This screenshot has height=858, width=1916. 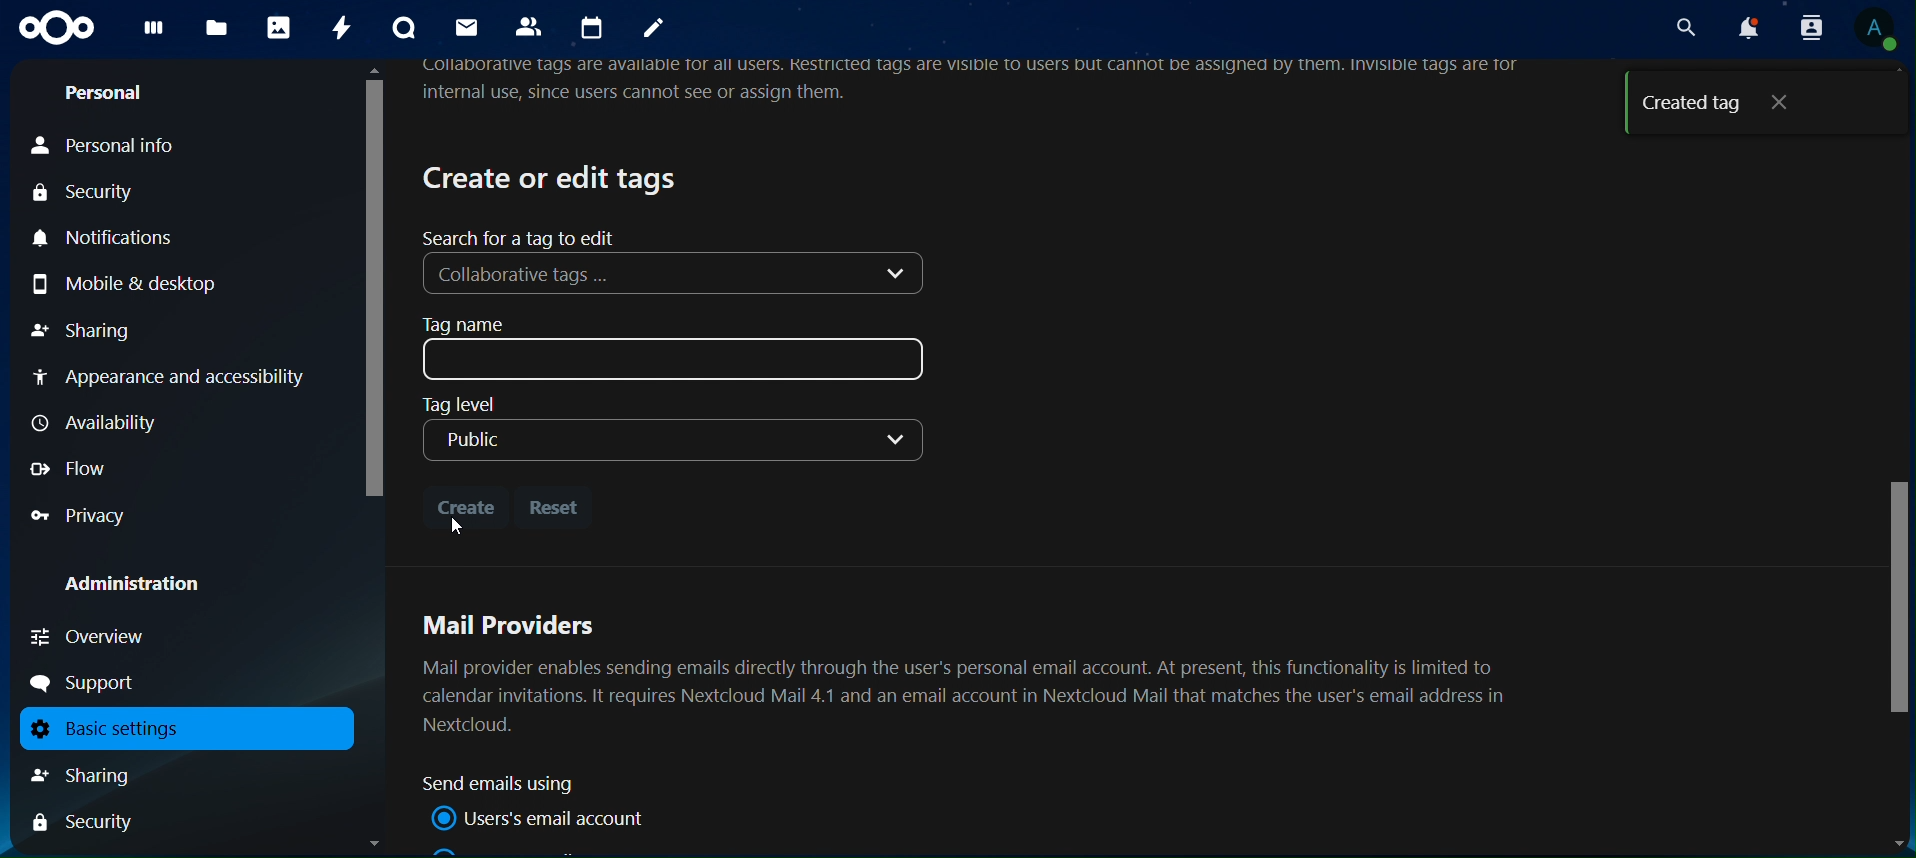 What do you see at coordinates (558, 507) in the screenshot?
I see `reset` at bounding box center [558, 507].